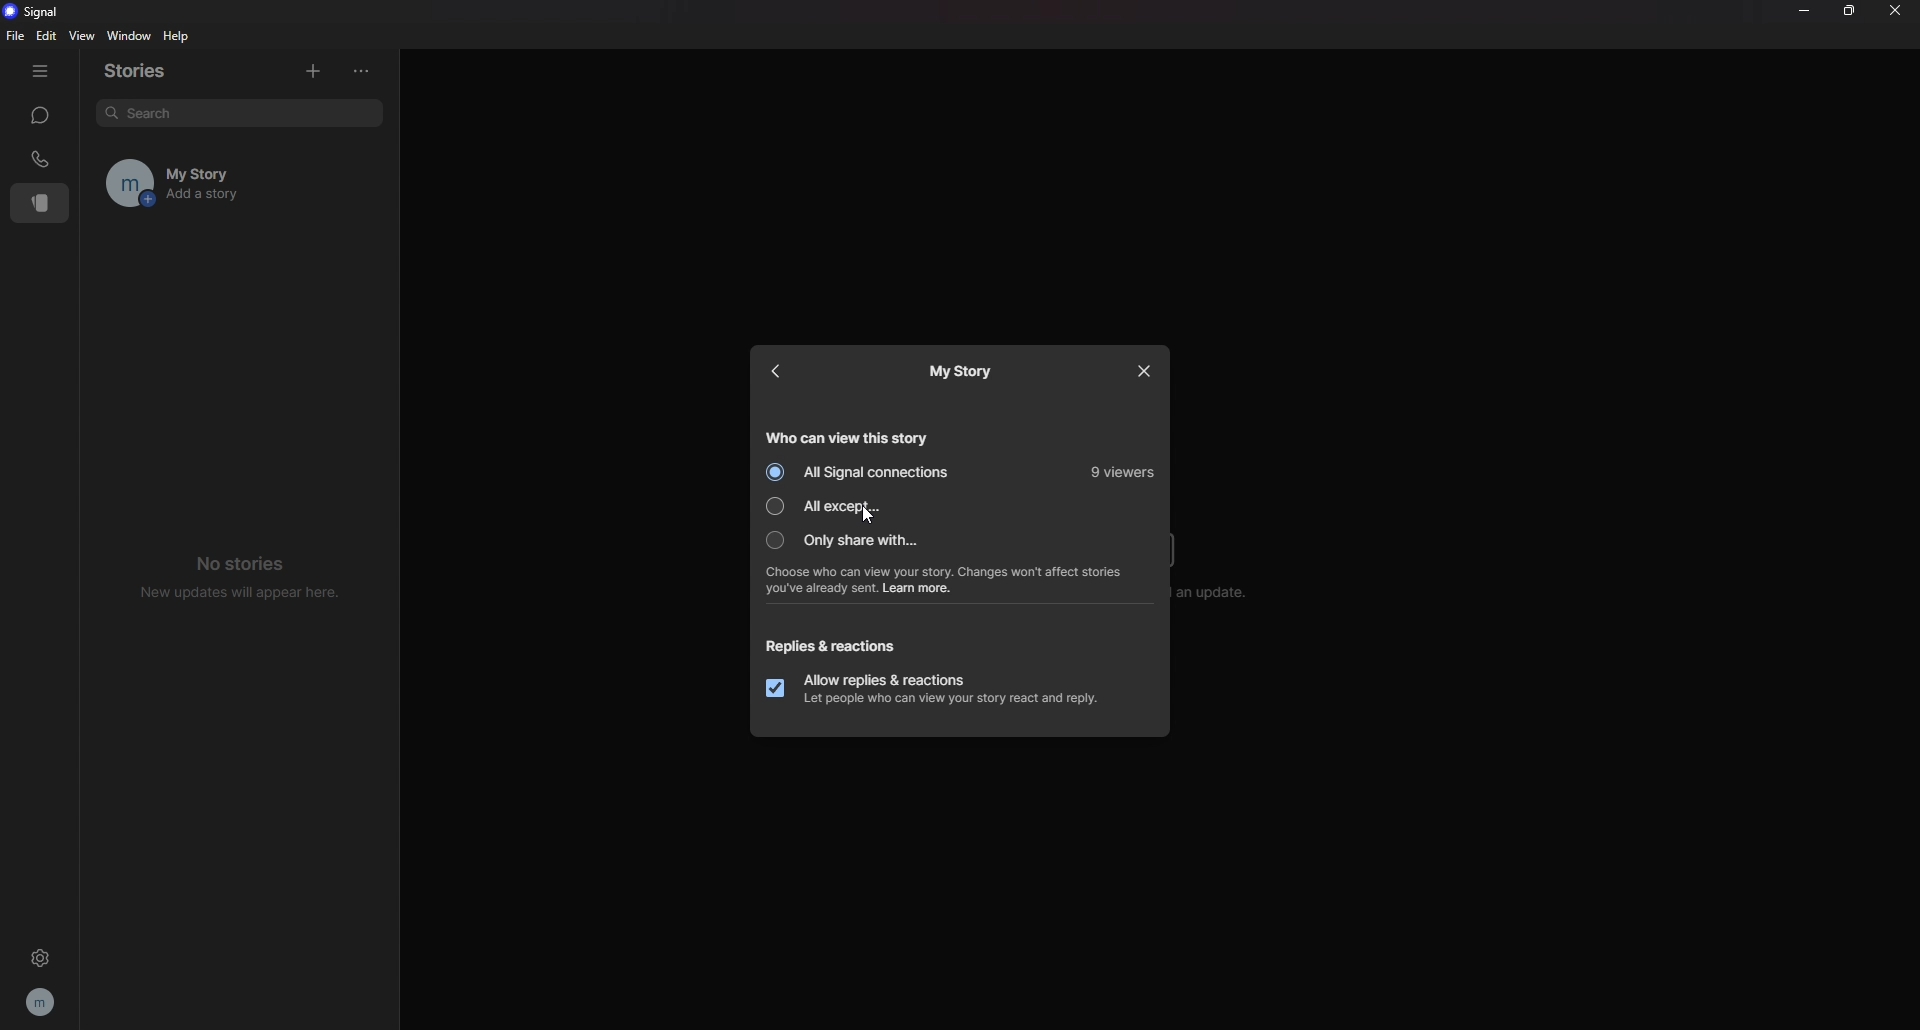  What do you see at coordinates (132, 37) in the screenshot?
I see `window` at bounding box center [132, 37].